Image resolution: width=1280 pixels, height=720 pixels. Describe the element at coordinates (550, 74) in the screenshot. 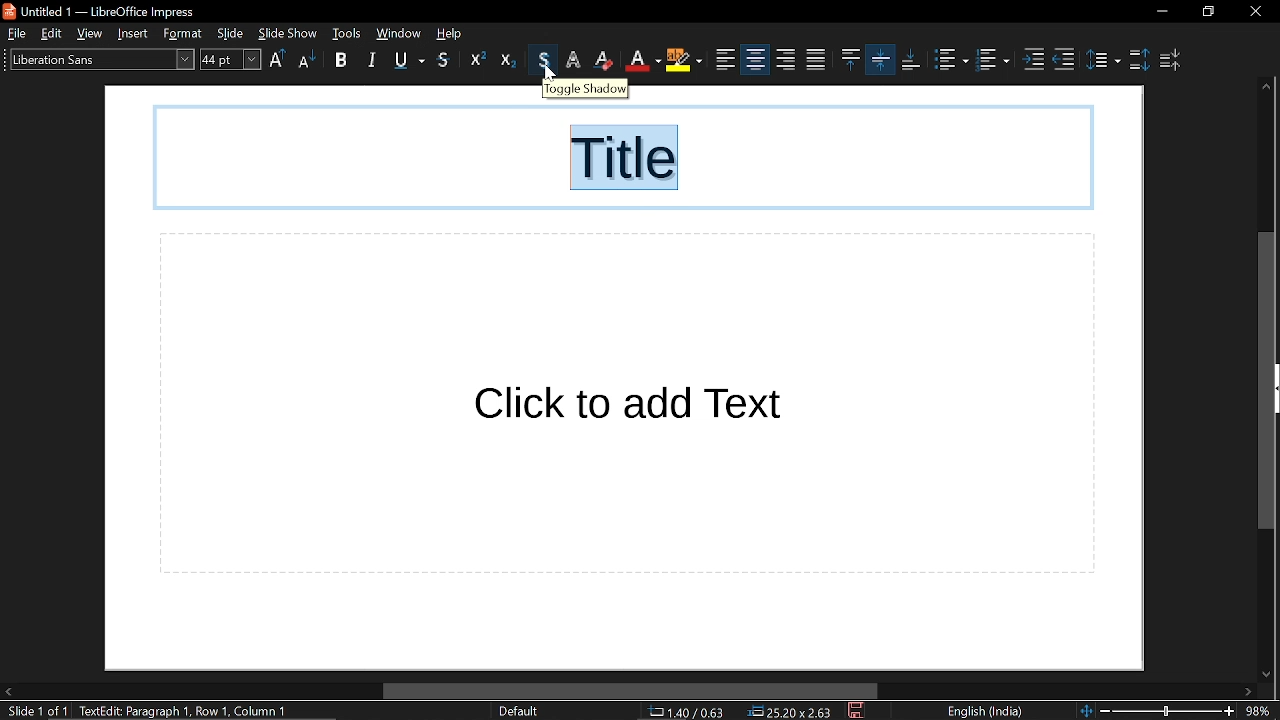

I see `Cursor` at that location.